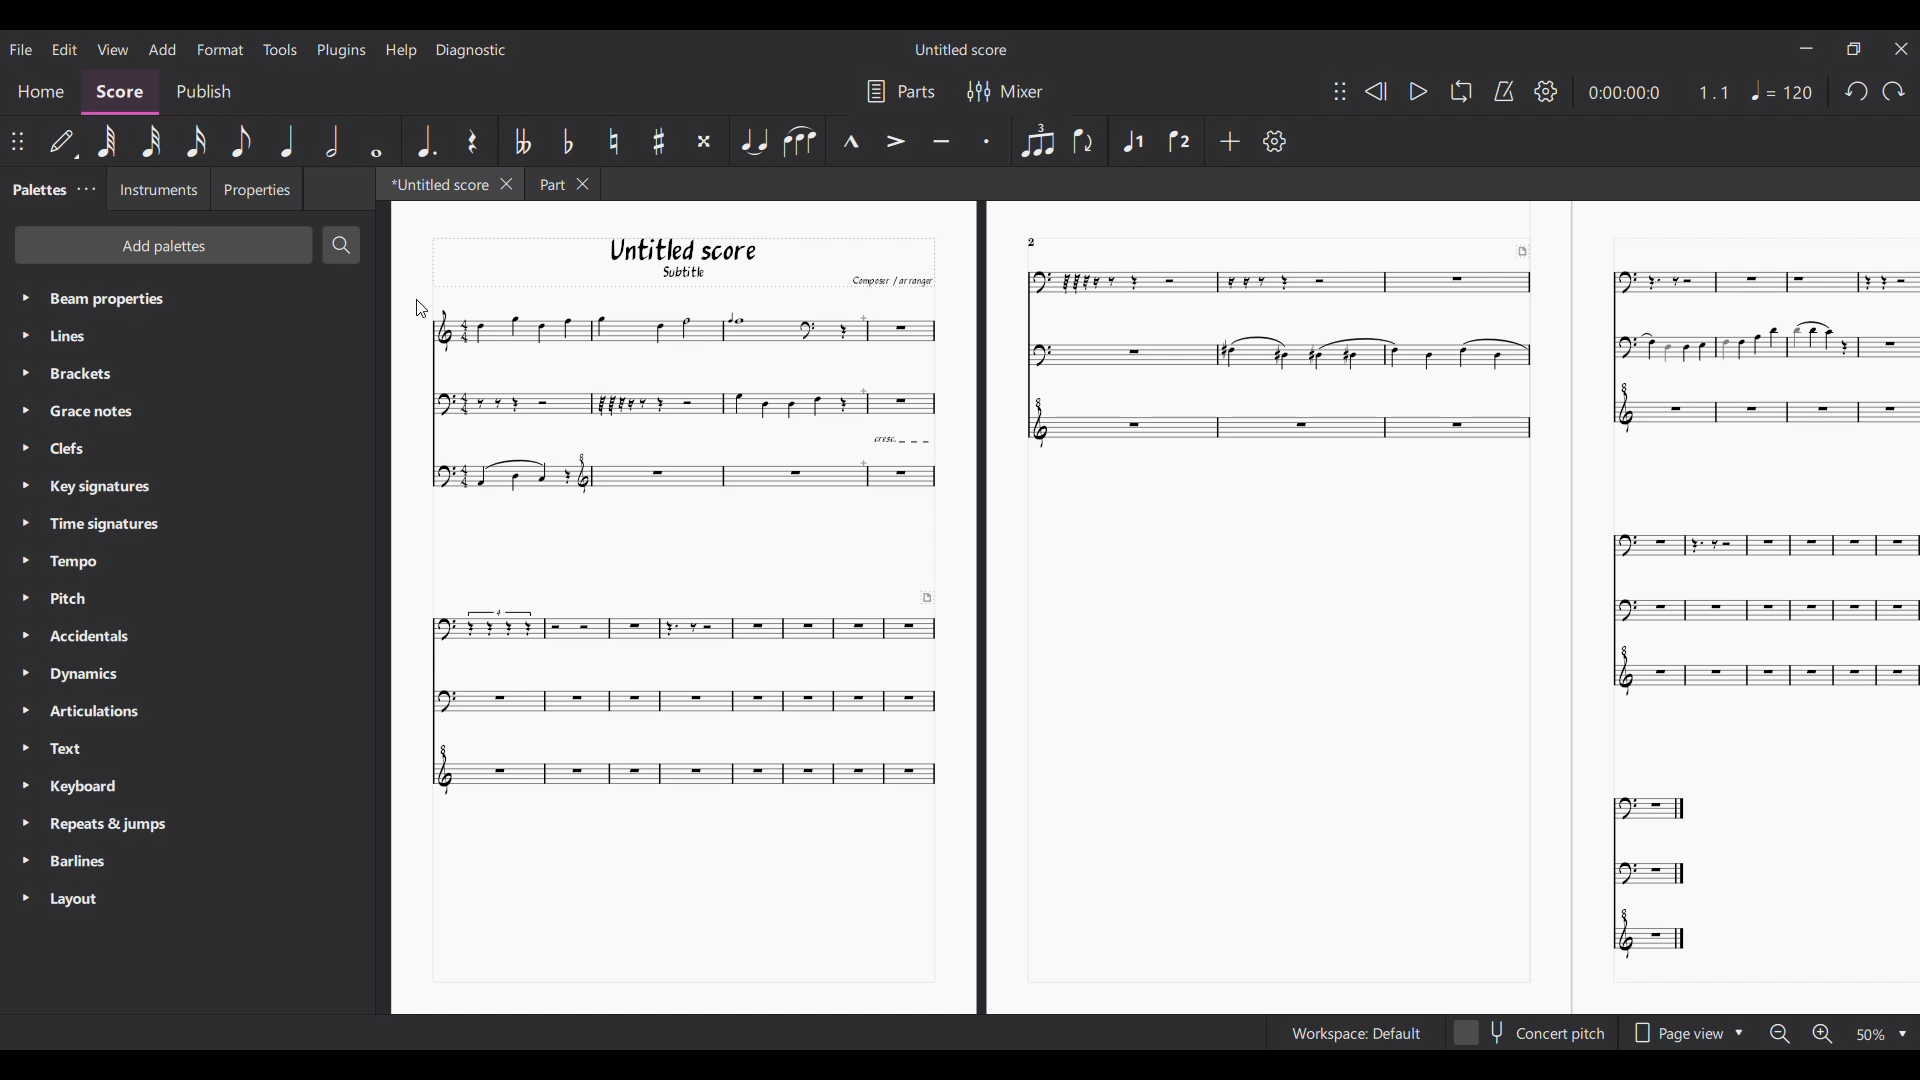  What do you see at coordinates (162, 50) in the screenshot?
I see `Add` at bounding box center [162, 50].